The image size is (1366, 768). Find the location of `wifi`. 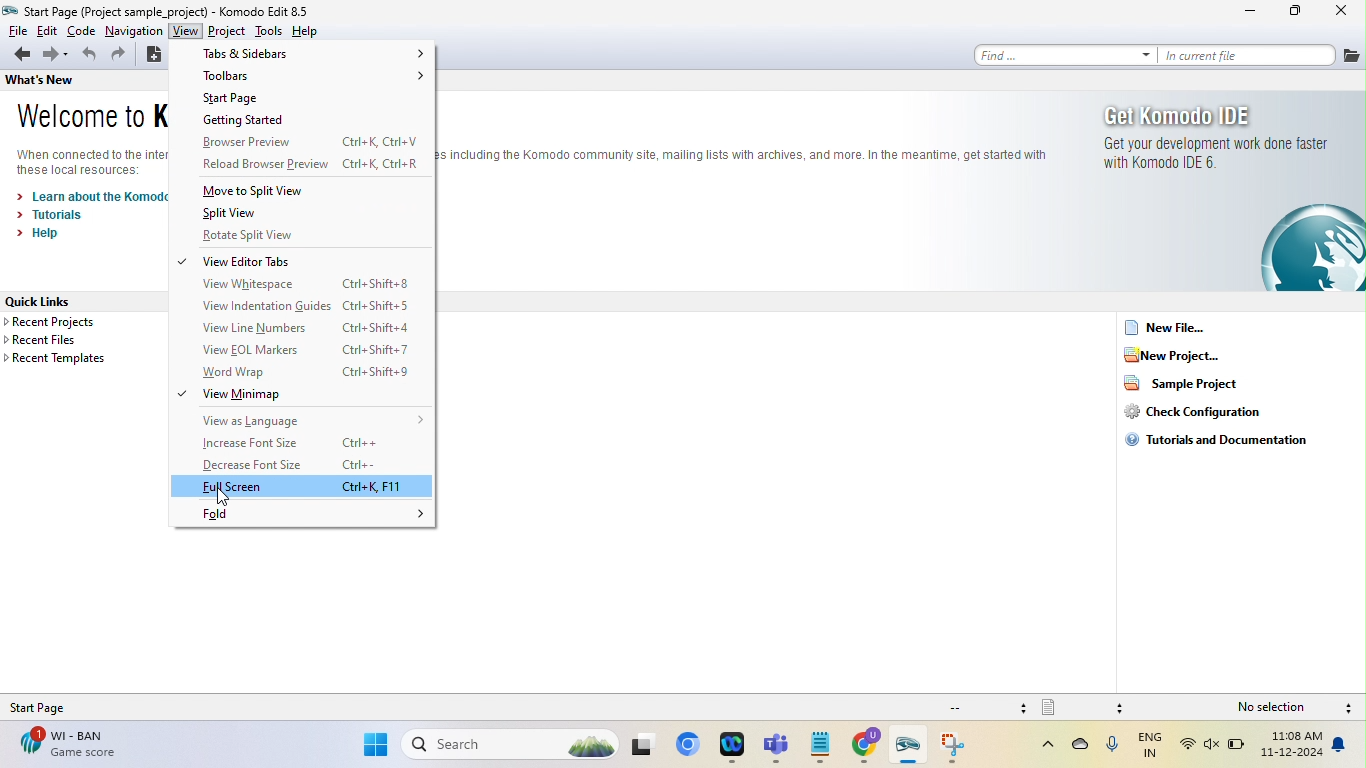

wifi is located at coordinates (1188, 746).